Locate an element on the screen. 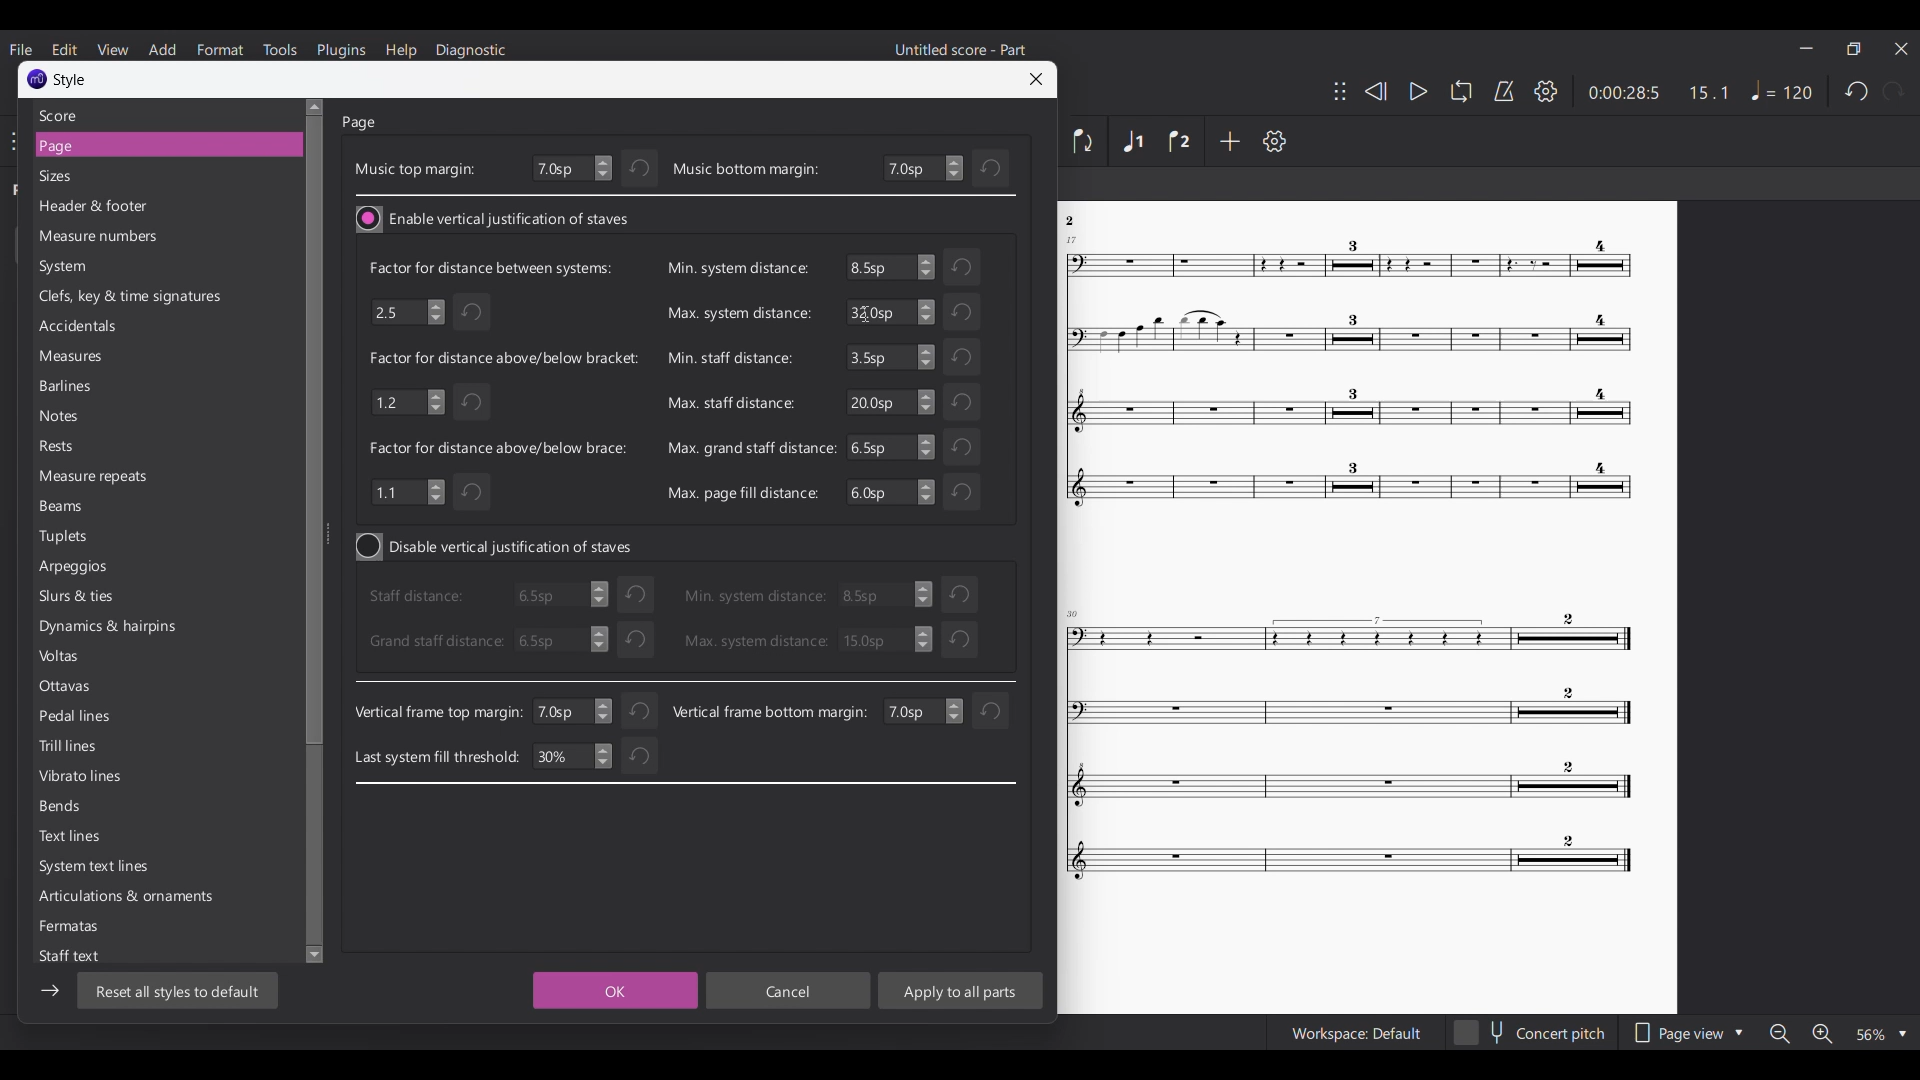 This screenshot has height=1080, width=1920. Metronome is located at coordinates (1504, 91).